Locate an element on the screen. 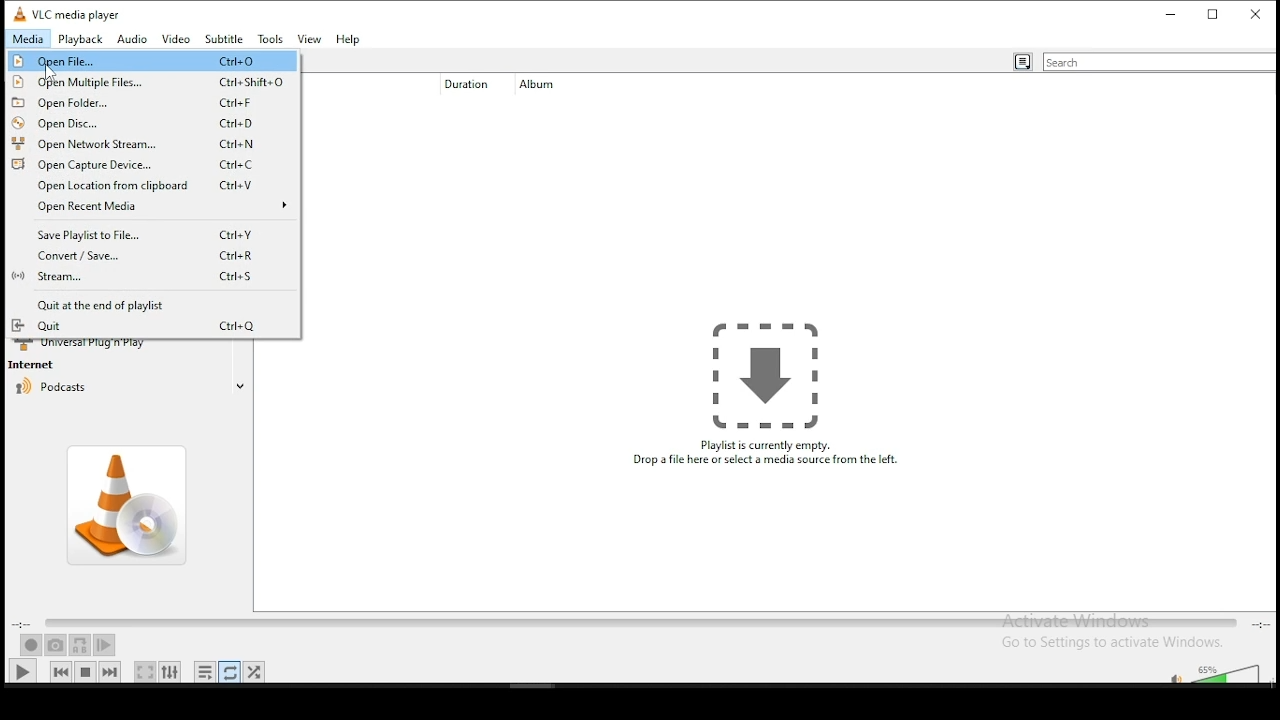 This screenshot has width=1280, height=720. audio is located at coordinates (135, 39).